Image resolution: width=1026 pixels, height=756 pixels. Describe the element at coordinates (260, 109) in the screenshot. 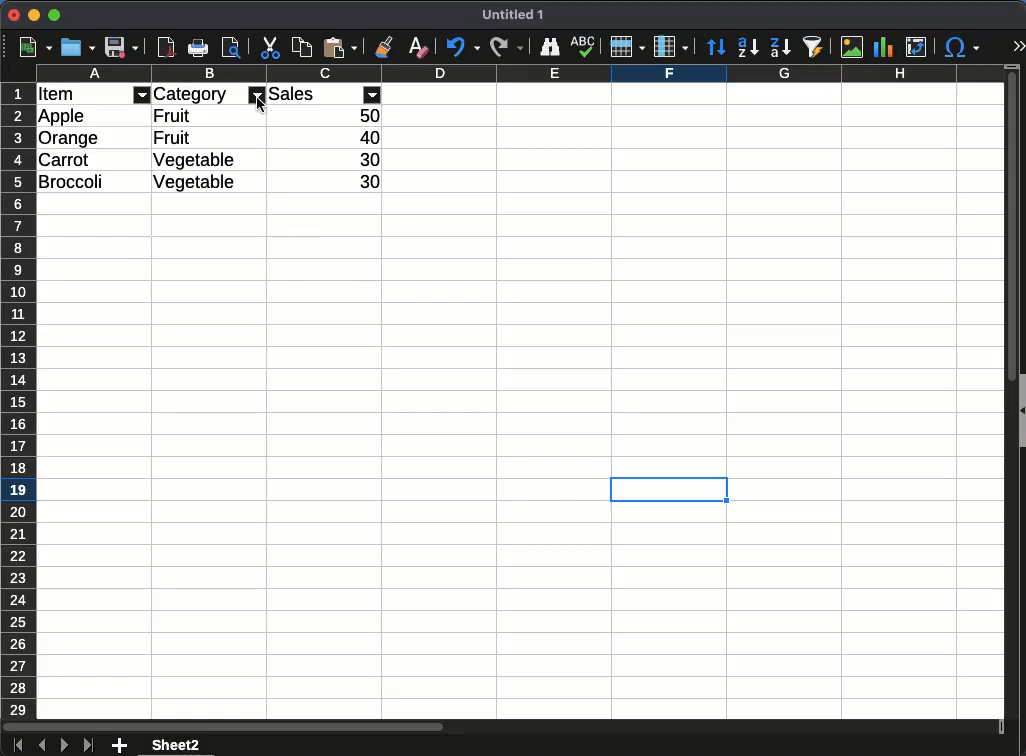

I see `cursor` at that location.